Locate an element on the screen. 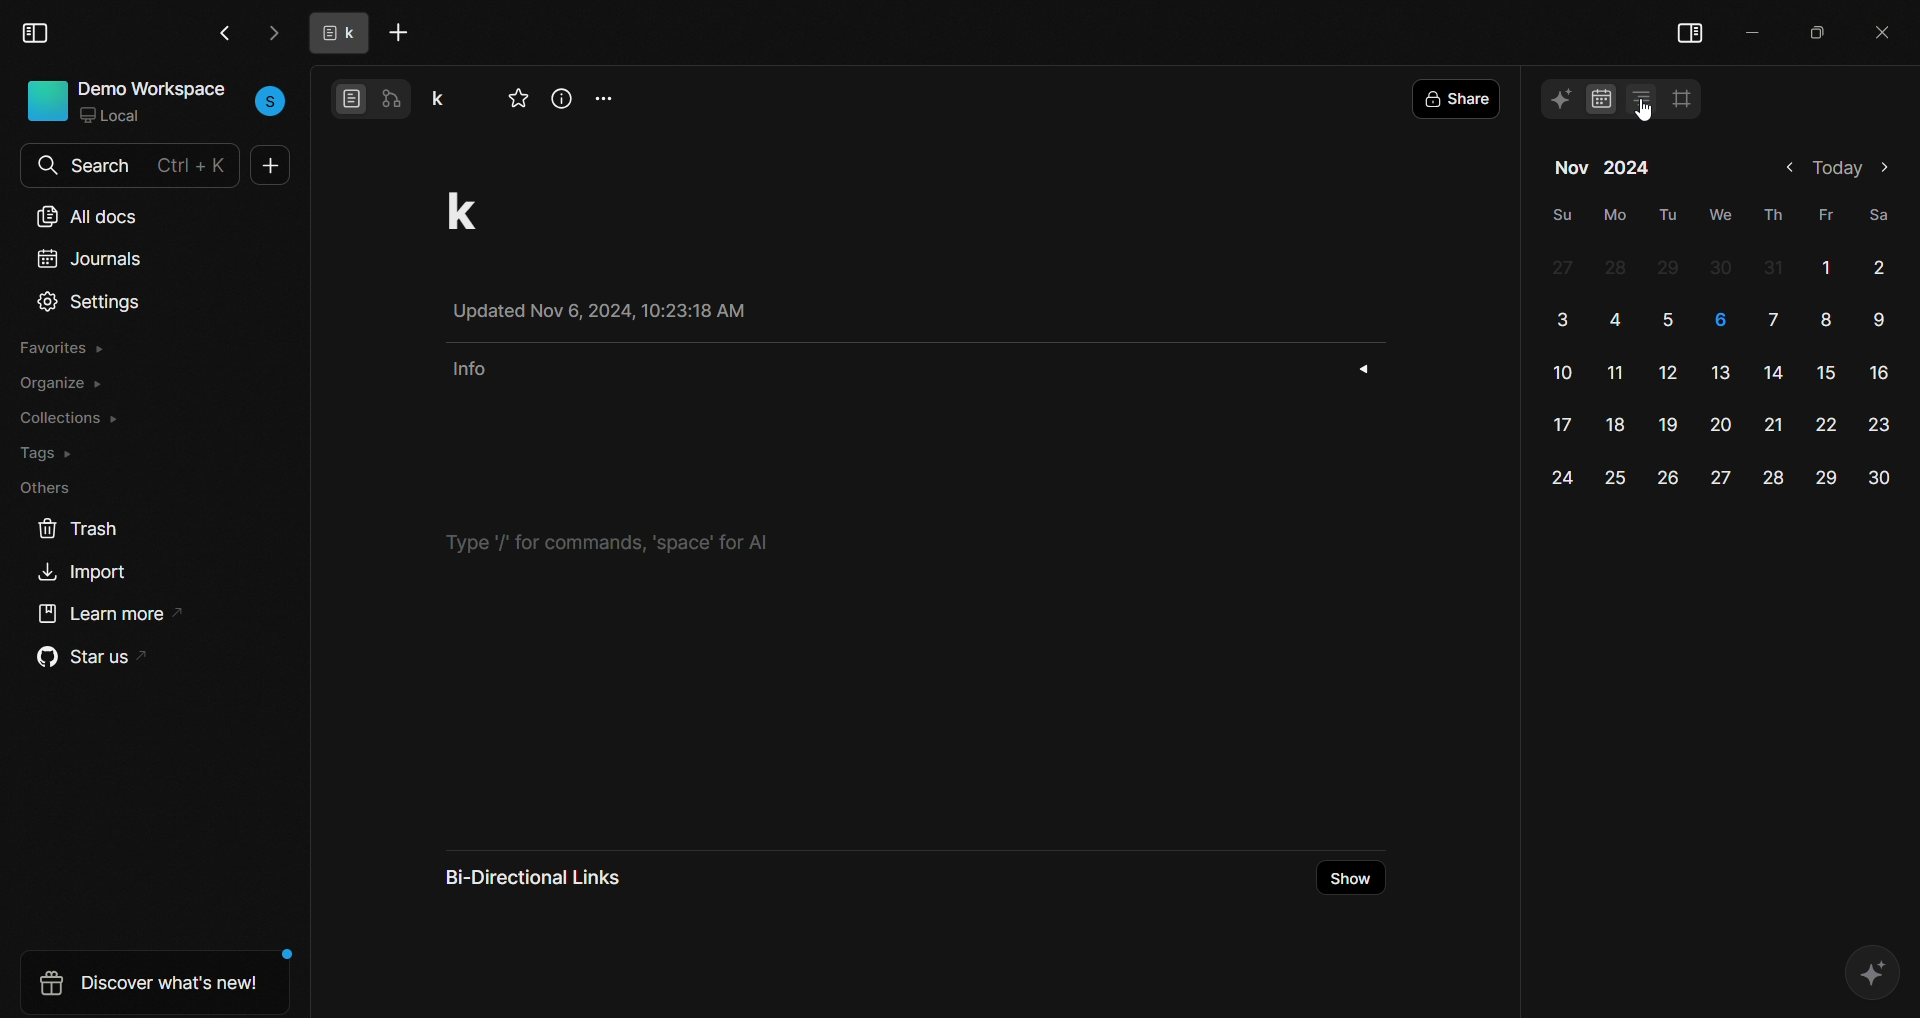 The width and height of the screenshot is (1920, 1018). icon is located at coordinates (47, 100).